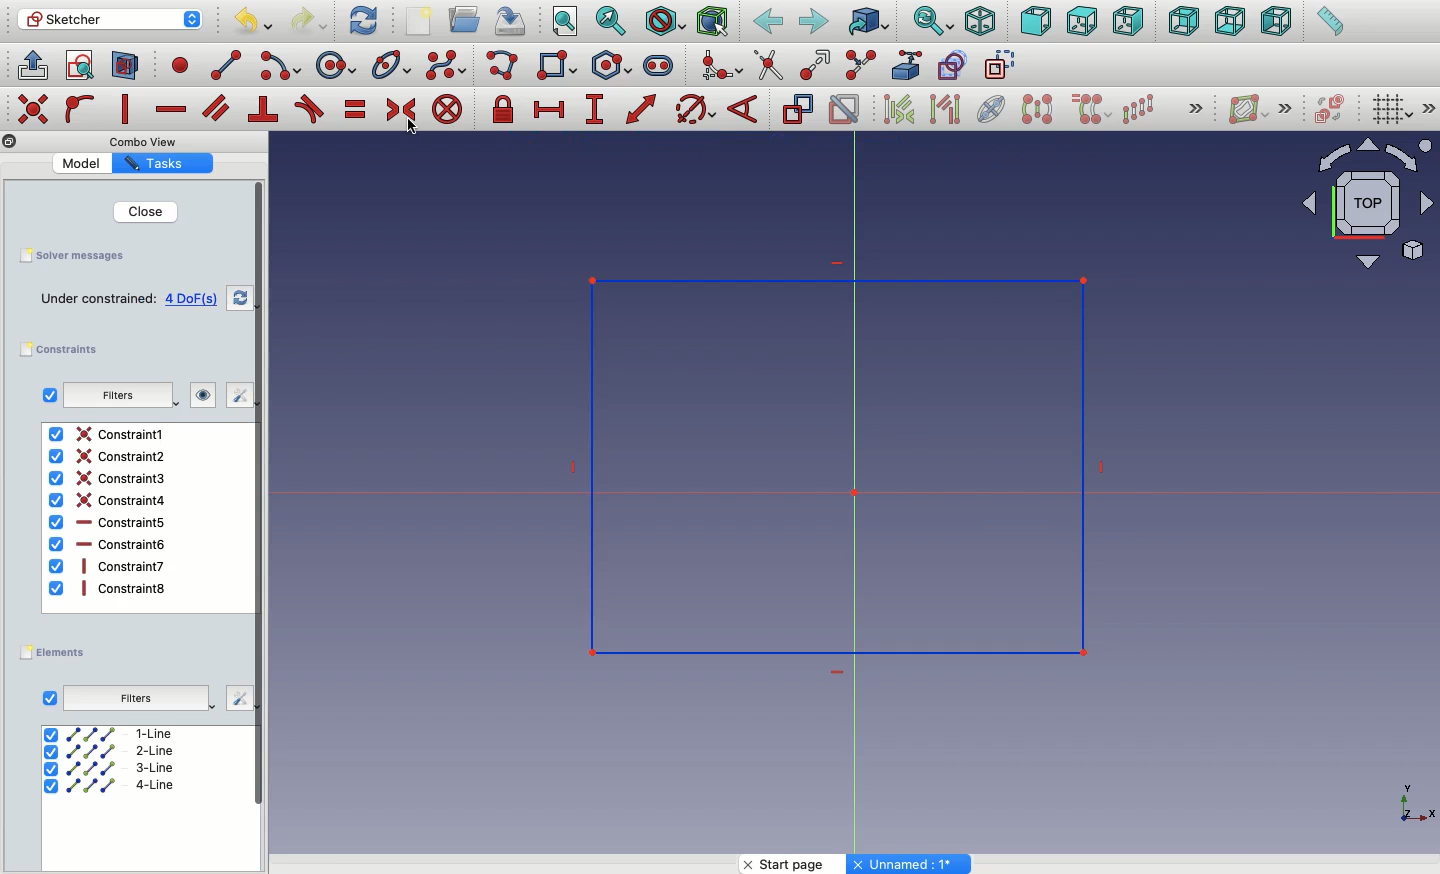 This screenshot has height=874, width=1440. Describe the element at coordinates (256, 24) in the screenshot. I see `Undo` at that location.